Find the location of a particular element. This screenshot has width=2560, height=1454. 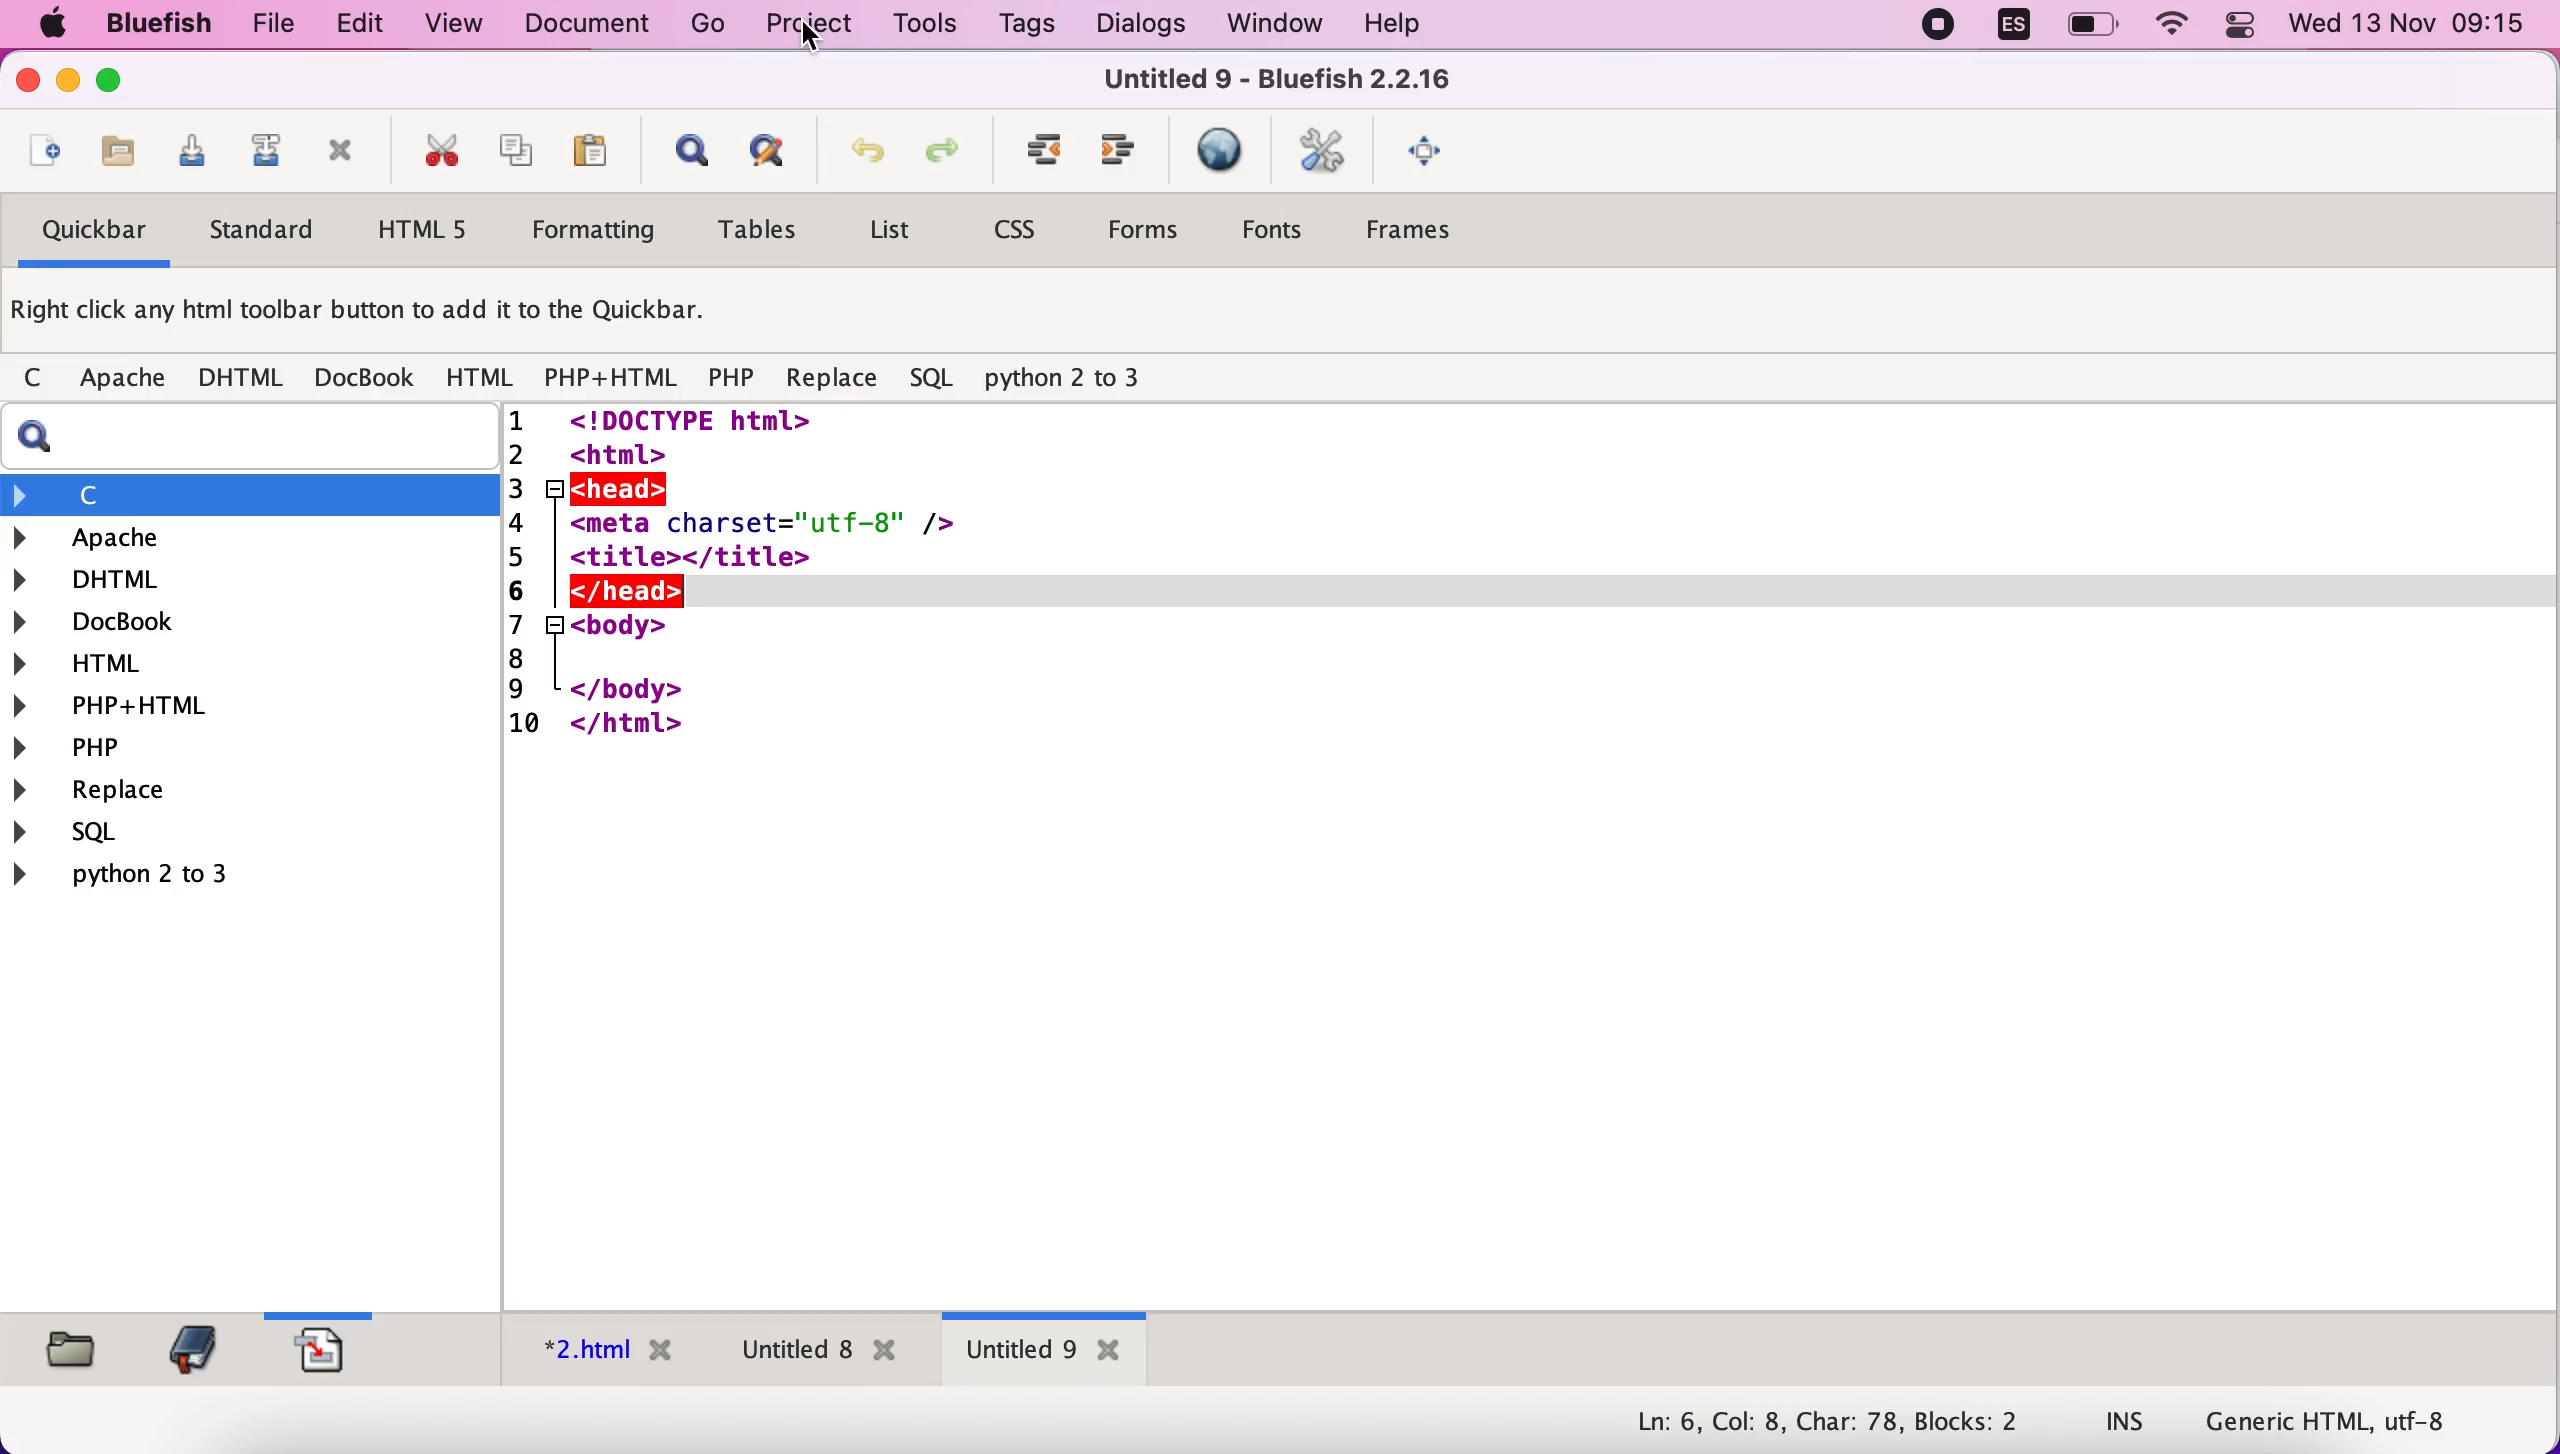

time and date is located at coordinates (2411, 26).